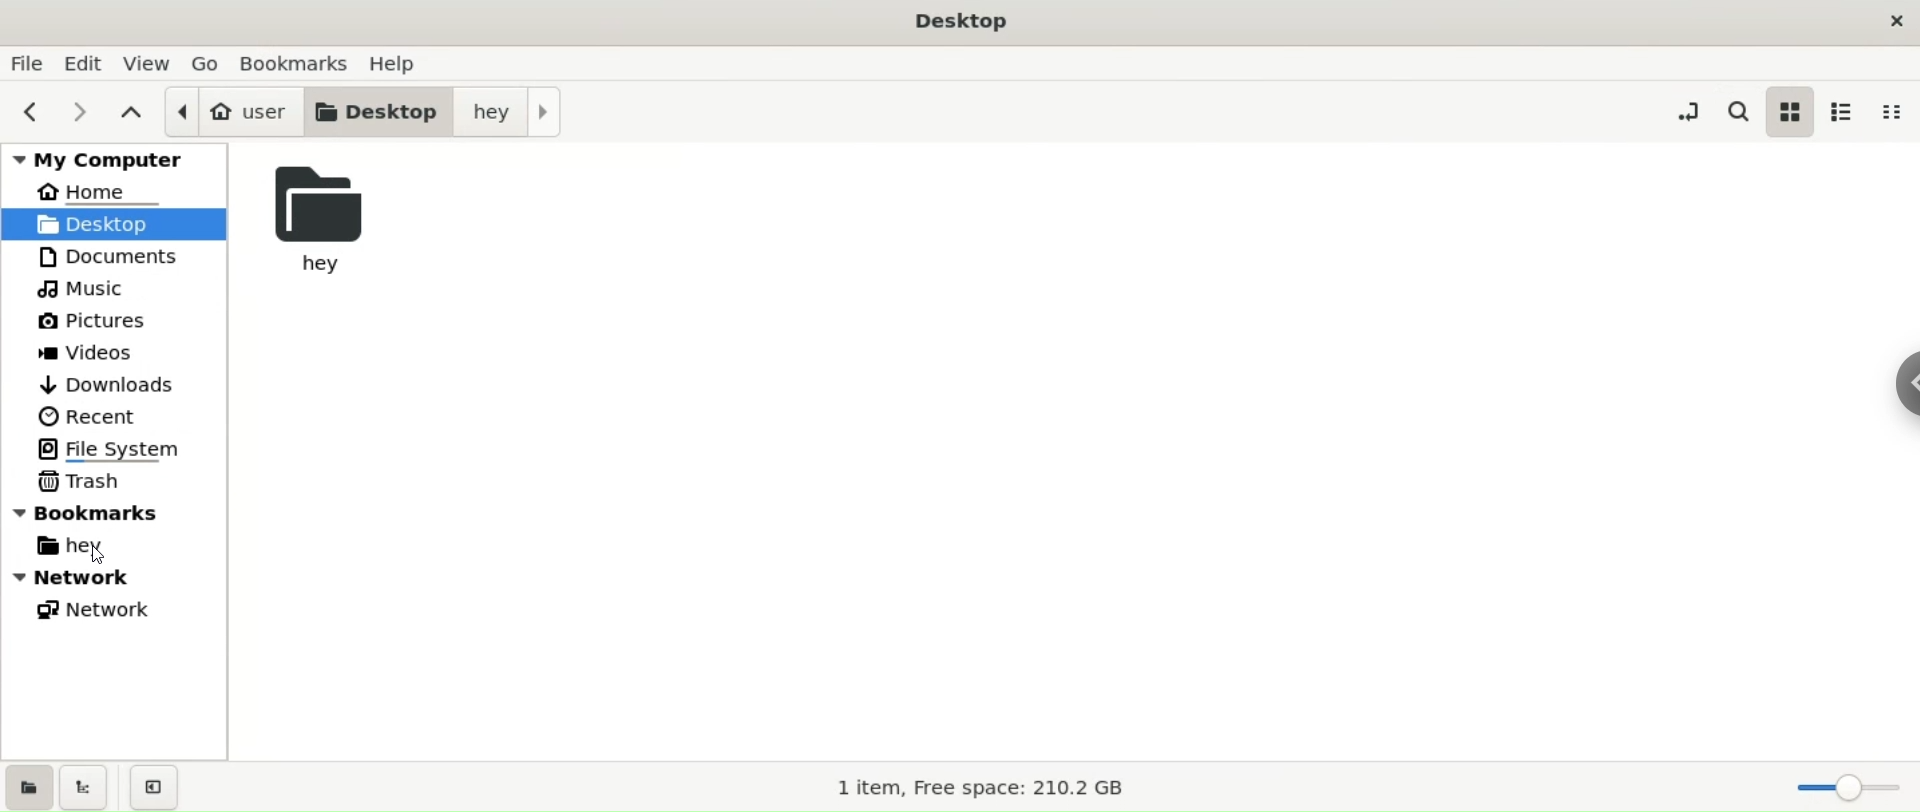 The height and width of the screenshot is (812, 1920). What do you see at coordinates (1846, 111) in the screenshot?
I see `list view` at bounding box center [1846, 111].